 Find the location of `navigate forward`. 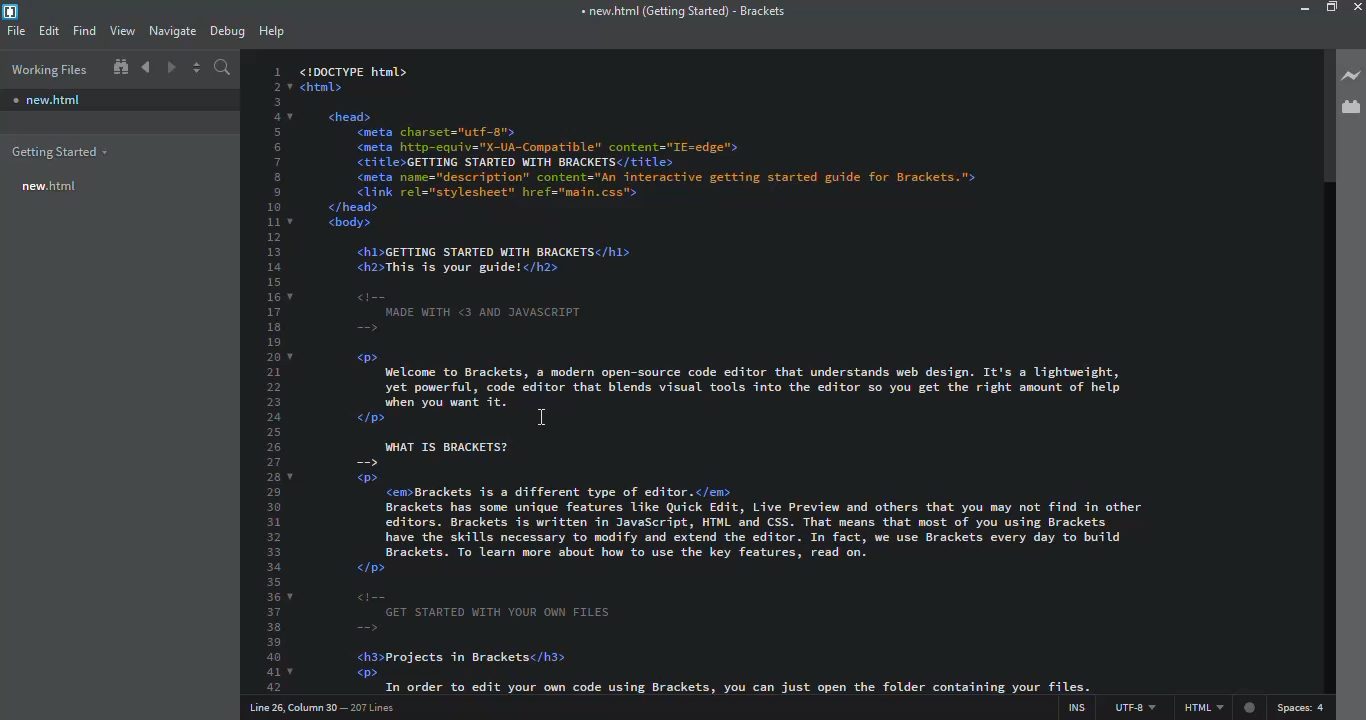

navigate forward is located at coordinates (173, 67).